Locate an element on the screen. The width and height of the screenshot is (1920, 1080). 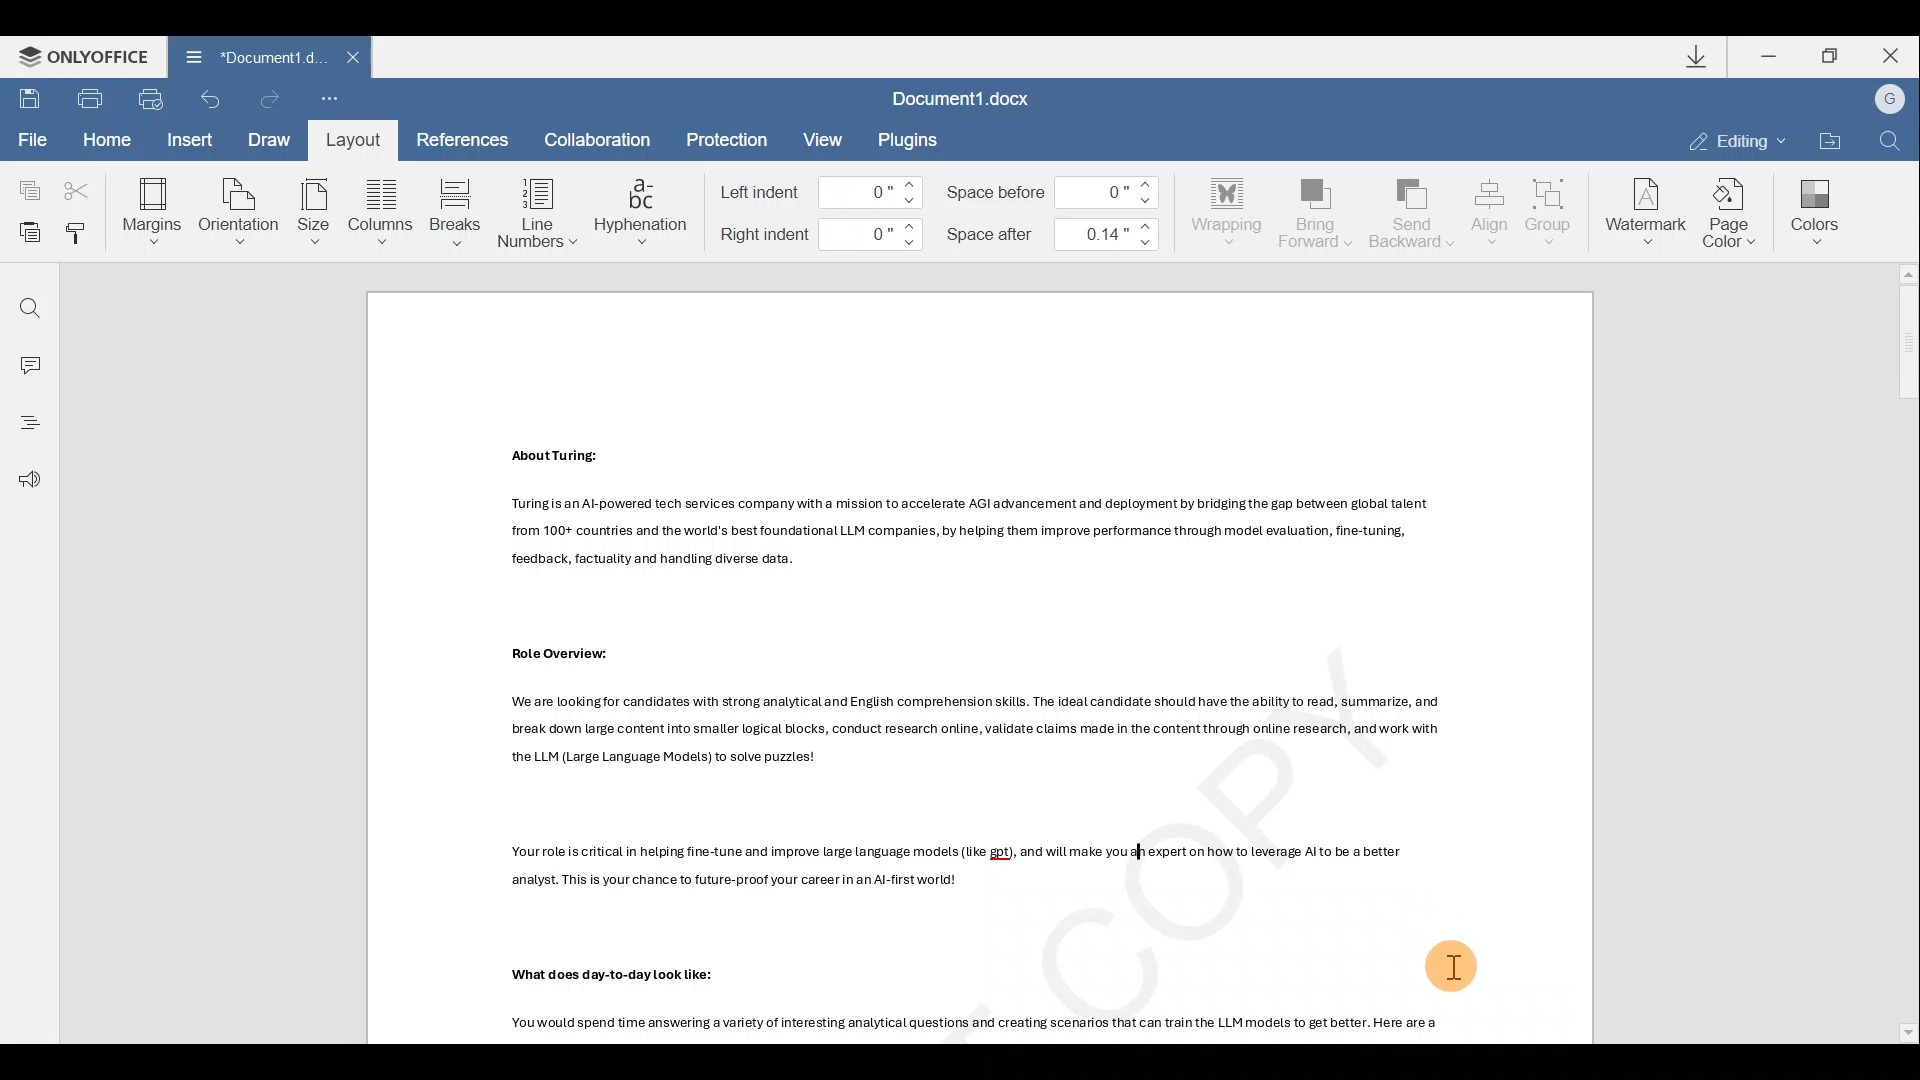
References is located at coordinates (460, 138).